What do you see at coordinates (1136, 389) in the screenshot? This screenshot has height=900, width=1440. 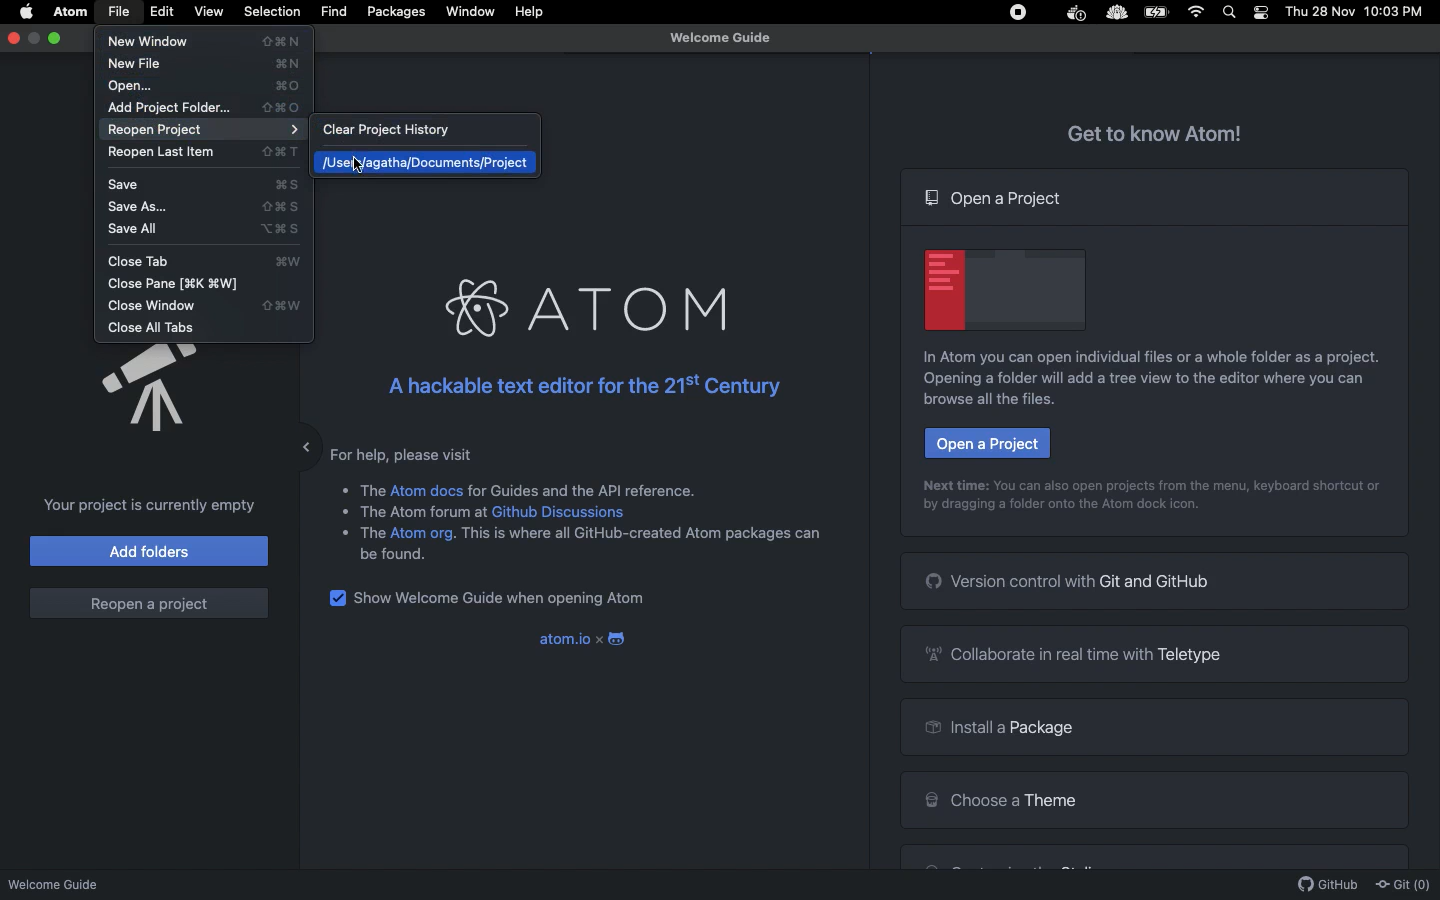 I see `Instructional text` at bounding box center [1136, 389].